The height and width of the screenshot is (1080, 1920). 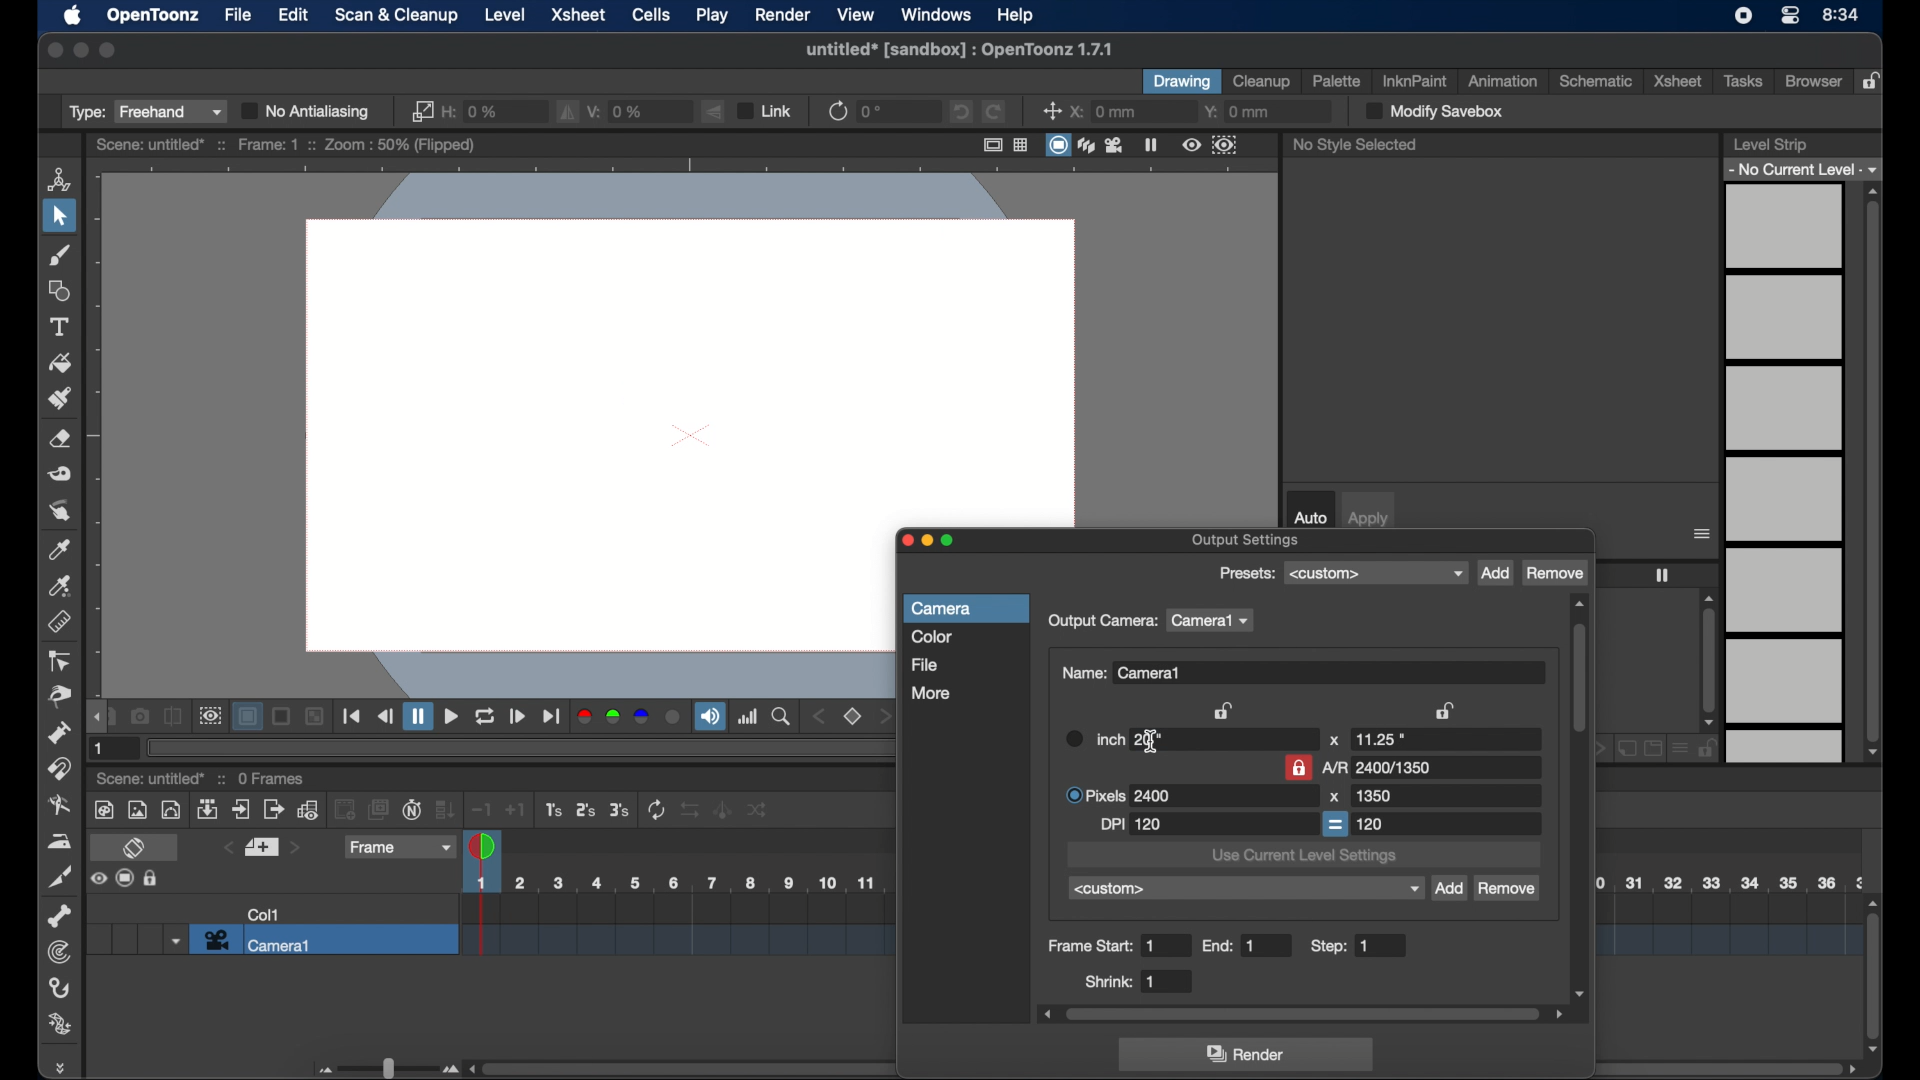 I want to click on custom, so click(x=1246, y=889).